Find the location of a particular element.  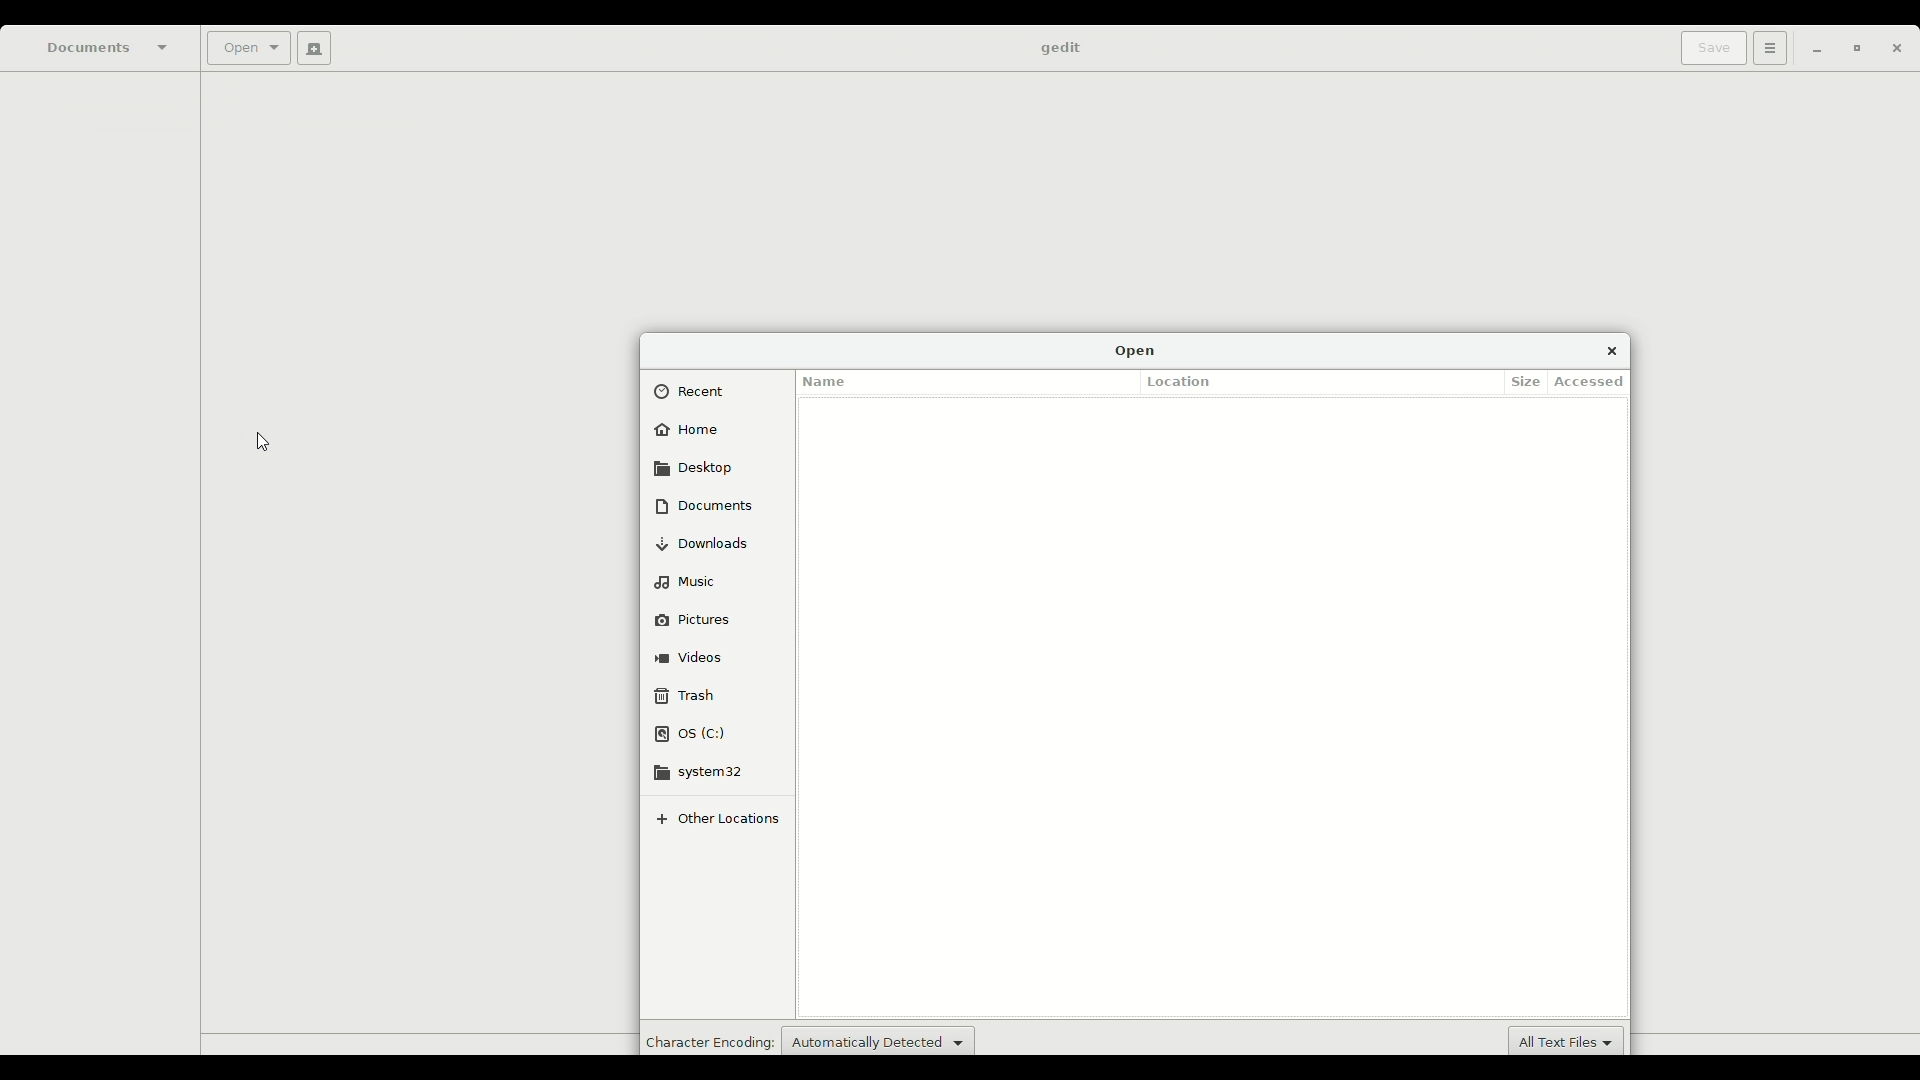

Home is located at coordinates (690, 432).